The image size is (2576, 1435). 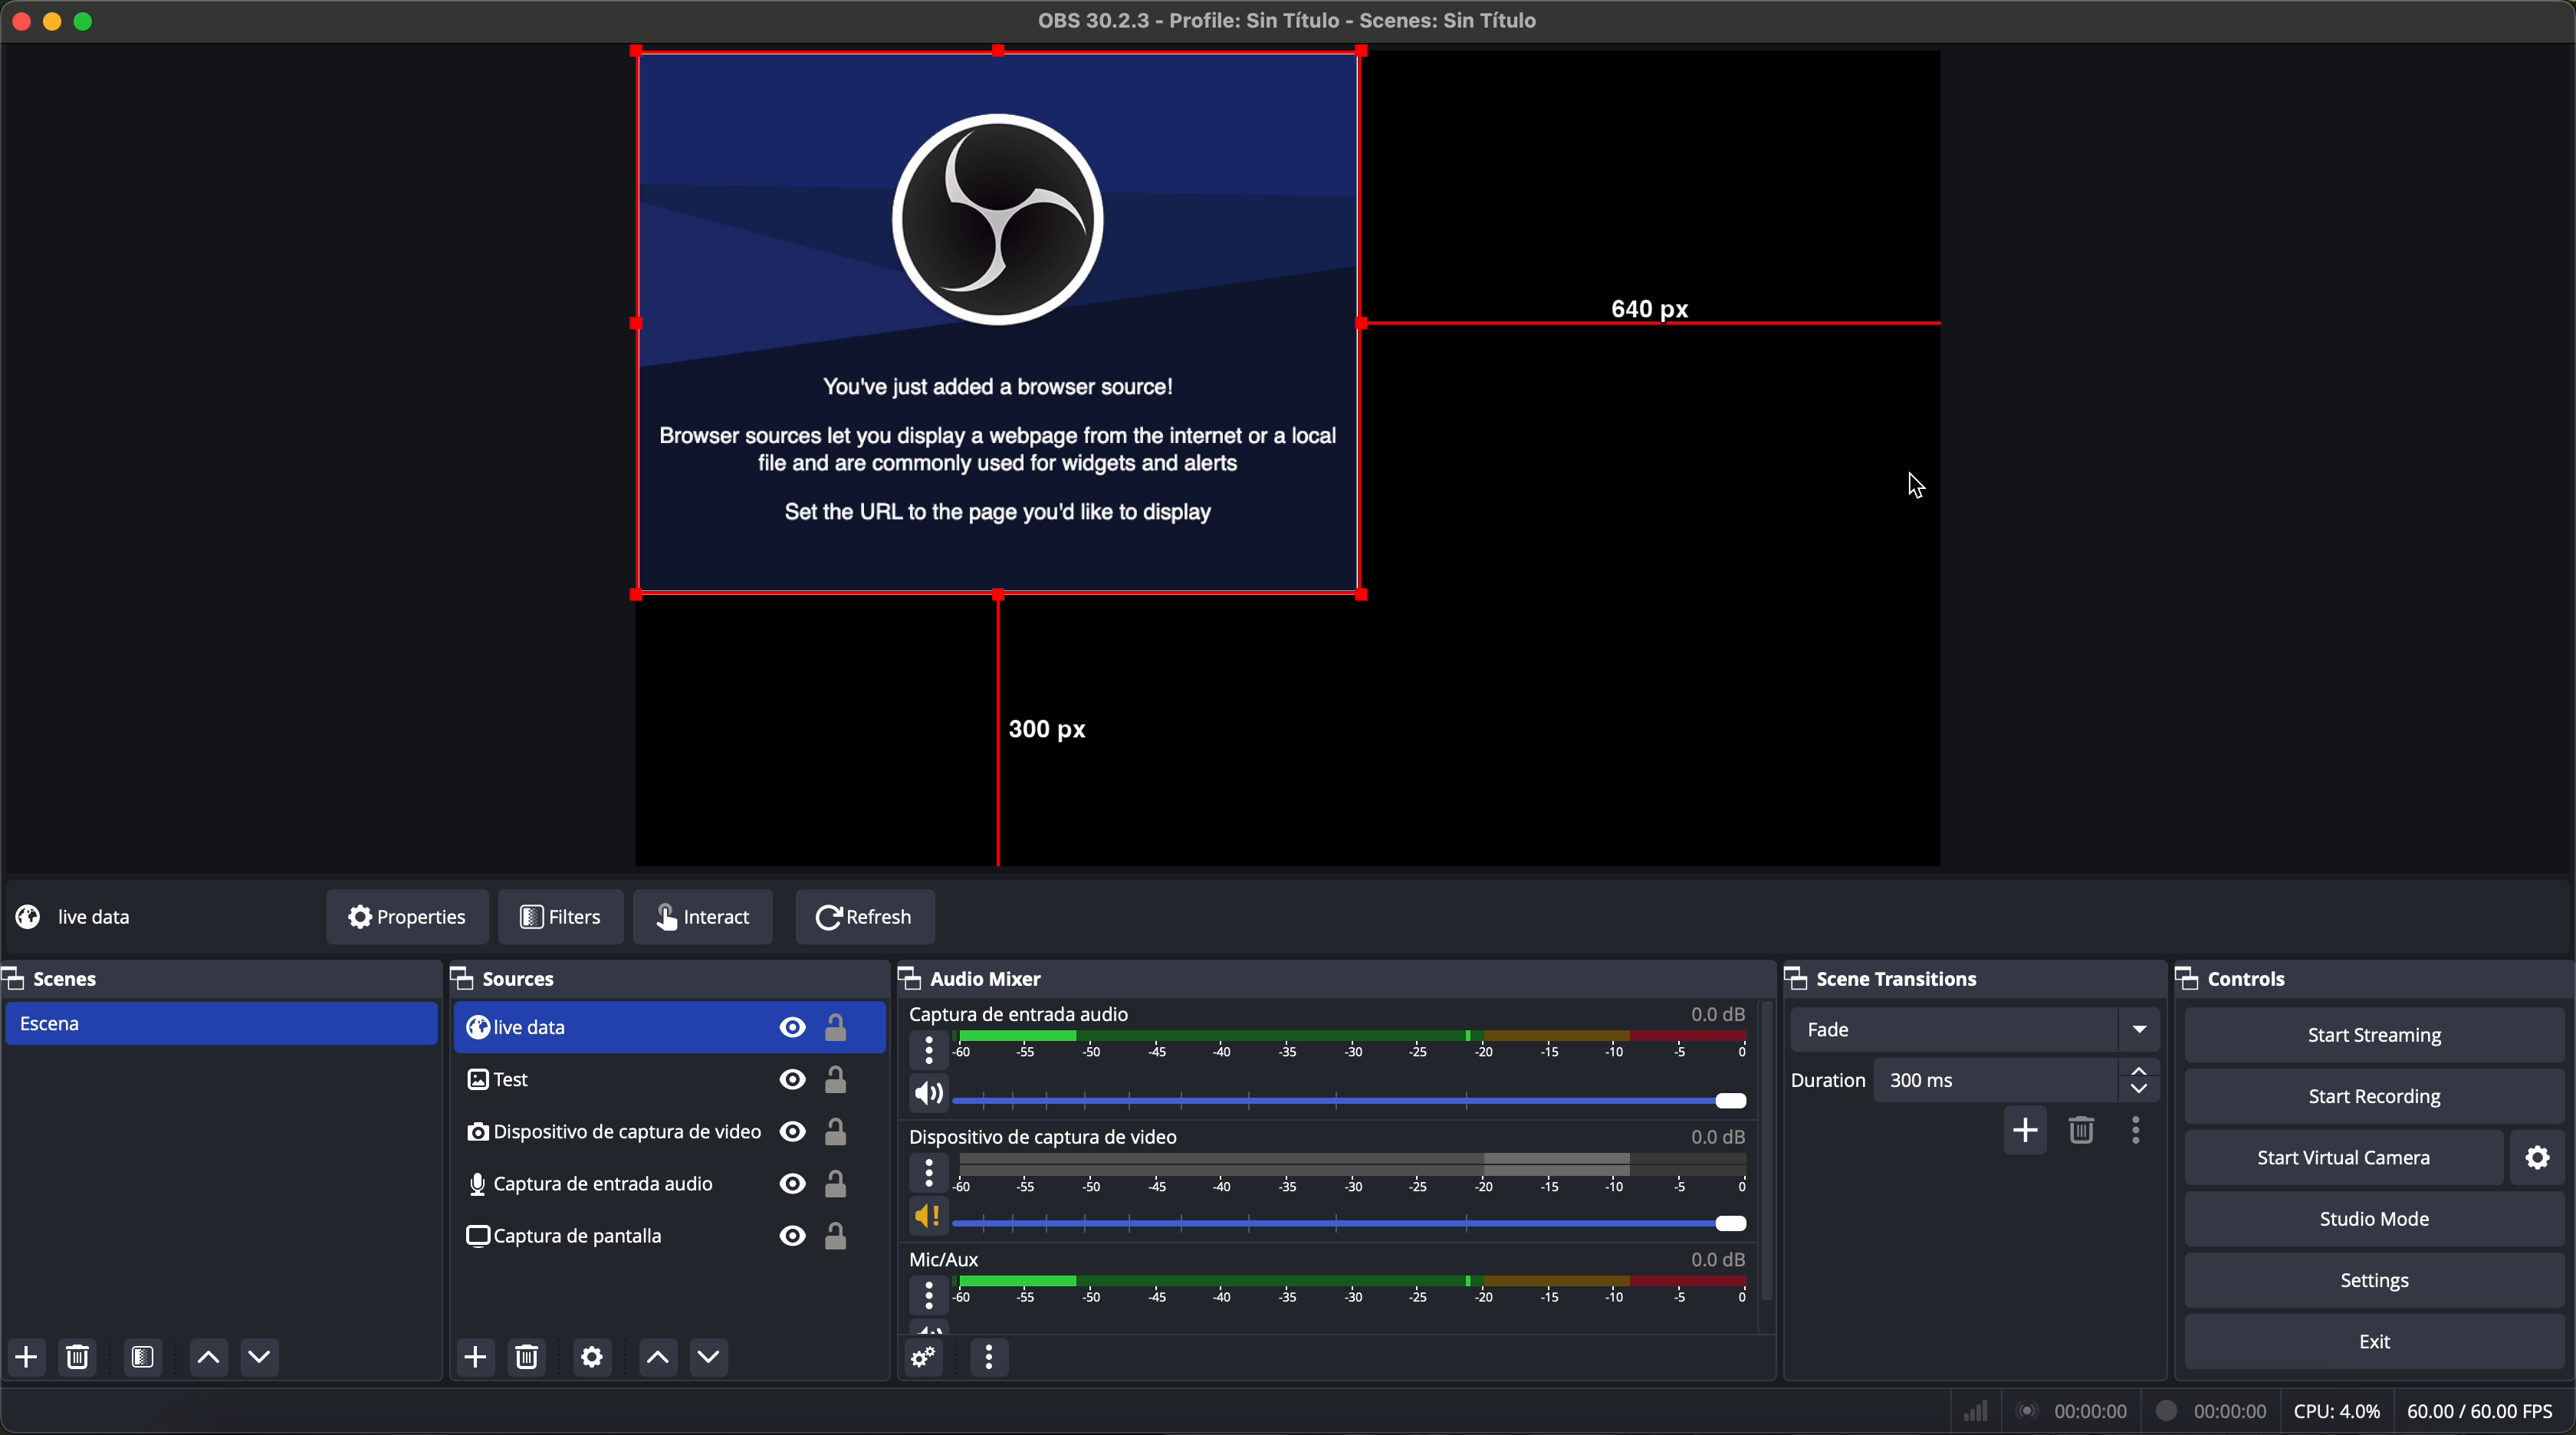 I want to click on remove selected scene, so click(x=2083, y=1133).